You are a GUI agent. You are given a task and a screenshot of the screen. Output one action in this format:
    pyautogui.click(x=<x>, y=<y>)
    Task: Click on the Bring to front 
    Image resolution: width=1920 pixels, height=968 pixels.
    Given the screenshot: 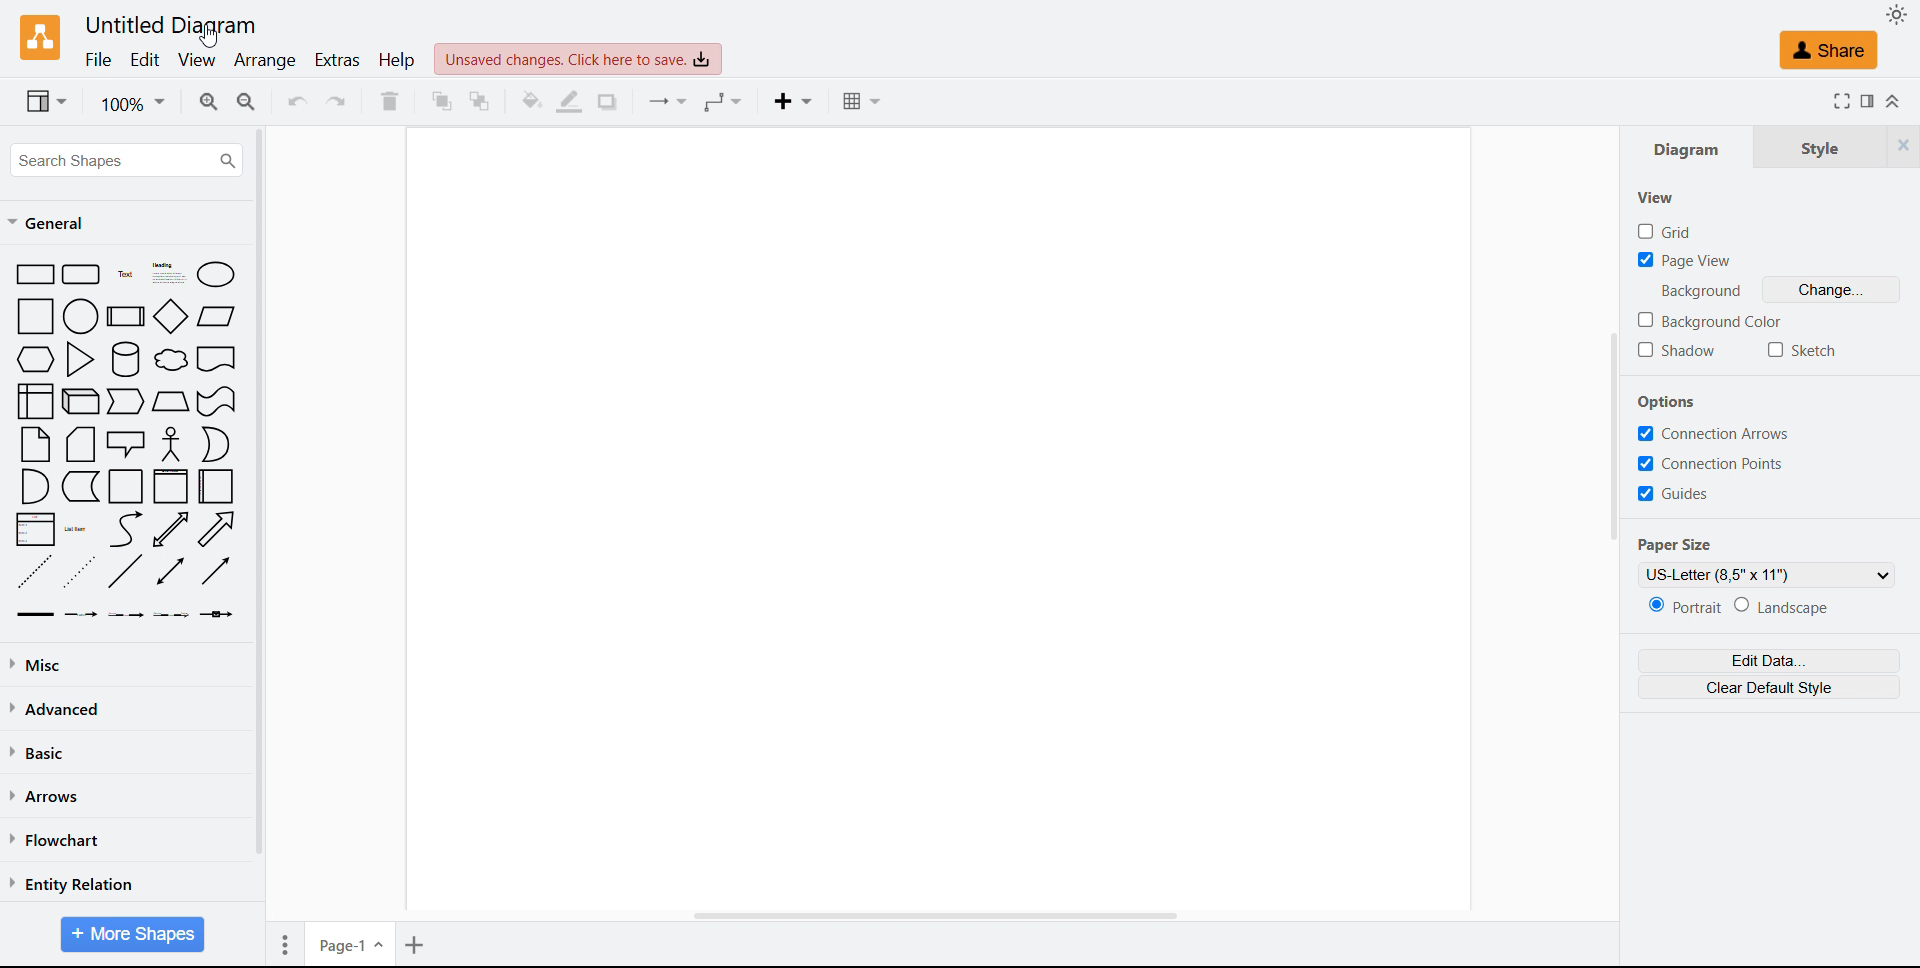 What is the action you would take?
    pyautogui.click(x=441, y=101)
    